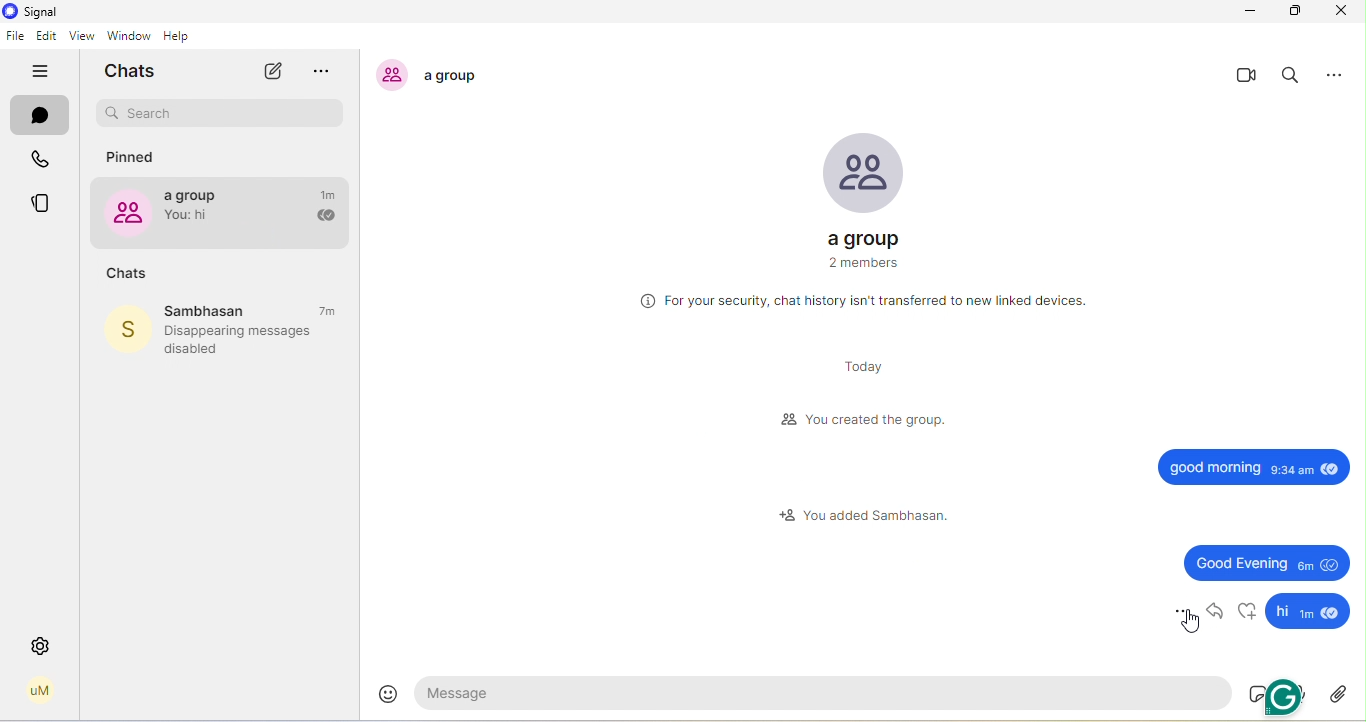 The height and width of the screenshot is (722, 1366). Describe the element at coordinates (248, 340) in the screenshot. I see `disappearing messages disable` at that location.